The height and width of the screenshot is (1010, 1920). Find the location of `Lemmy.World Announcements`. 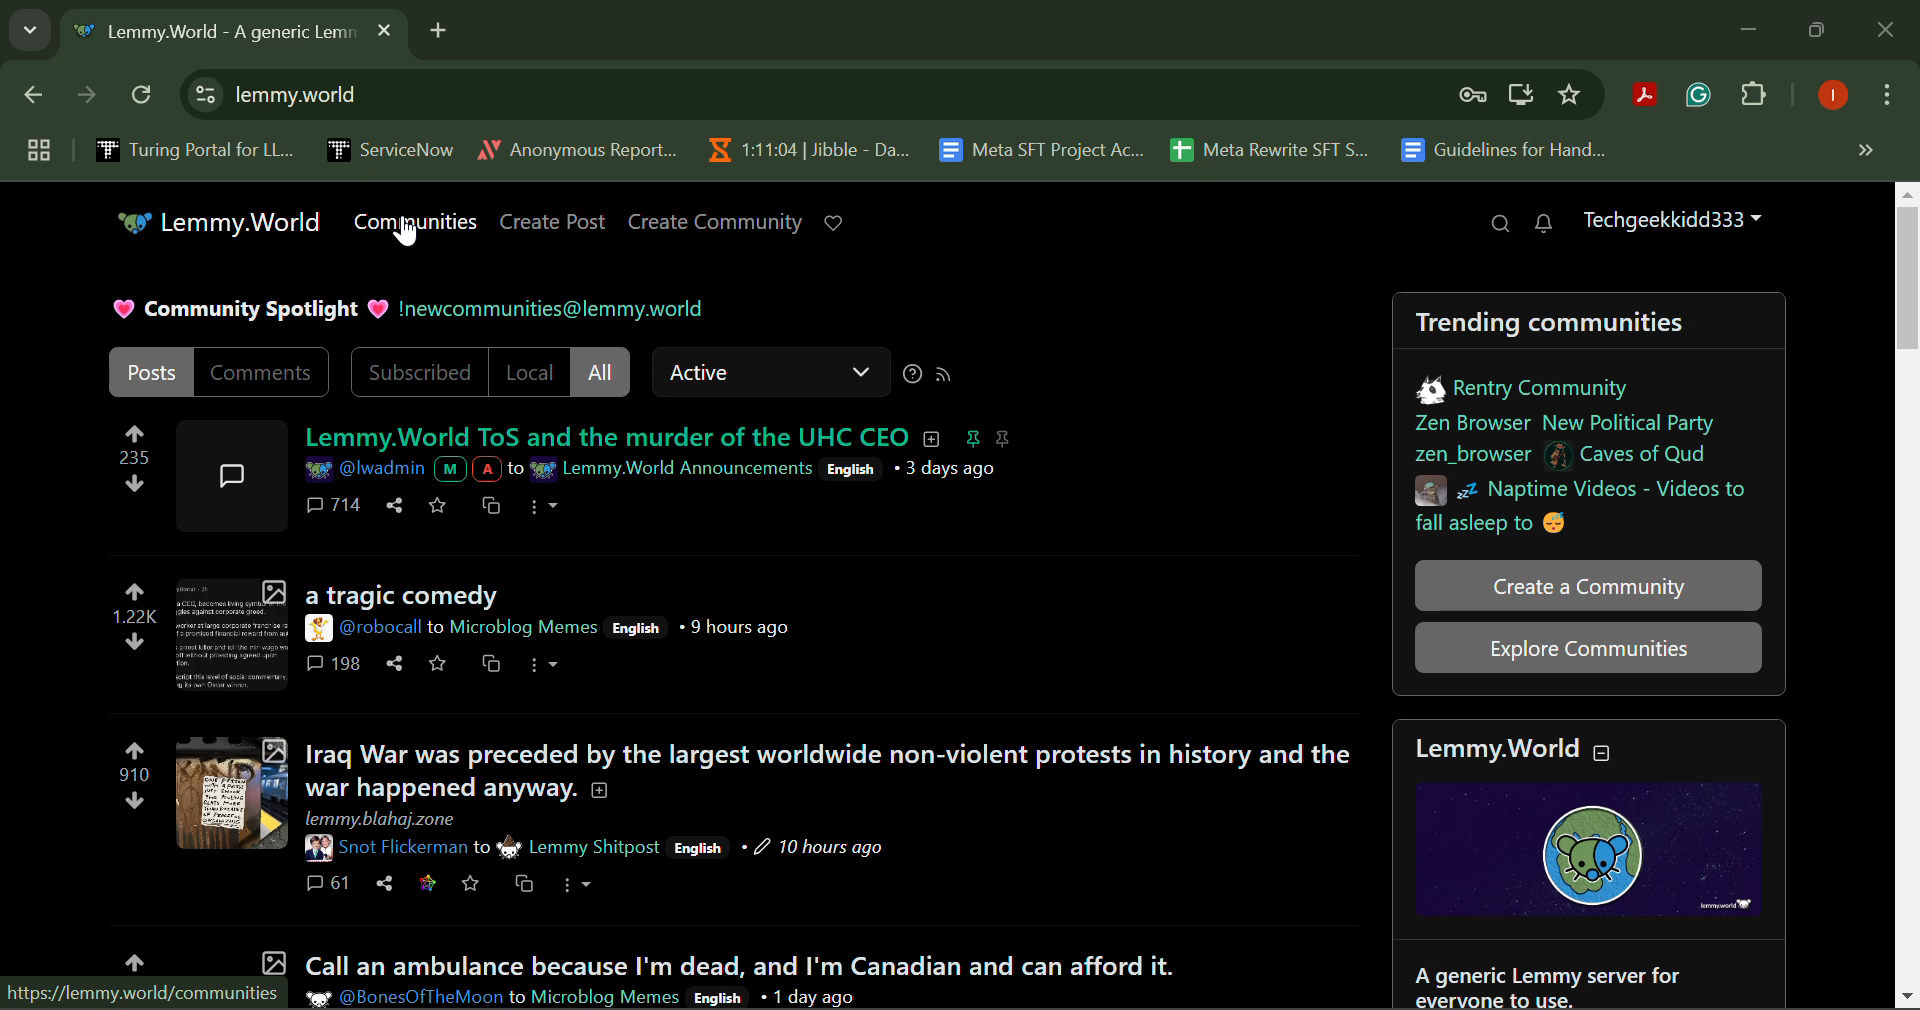

Lemmy.World Announcements is located at coordinates (672, 469).